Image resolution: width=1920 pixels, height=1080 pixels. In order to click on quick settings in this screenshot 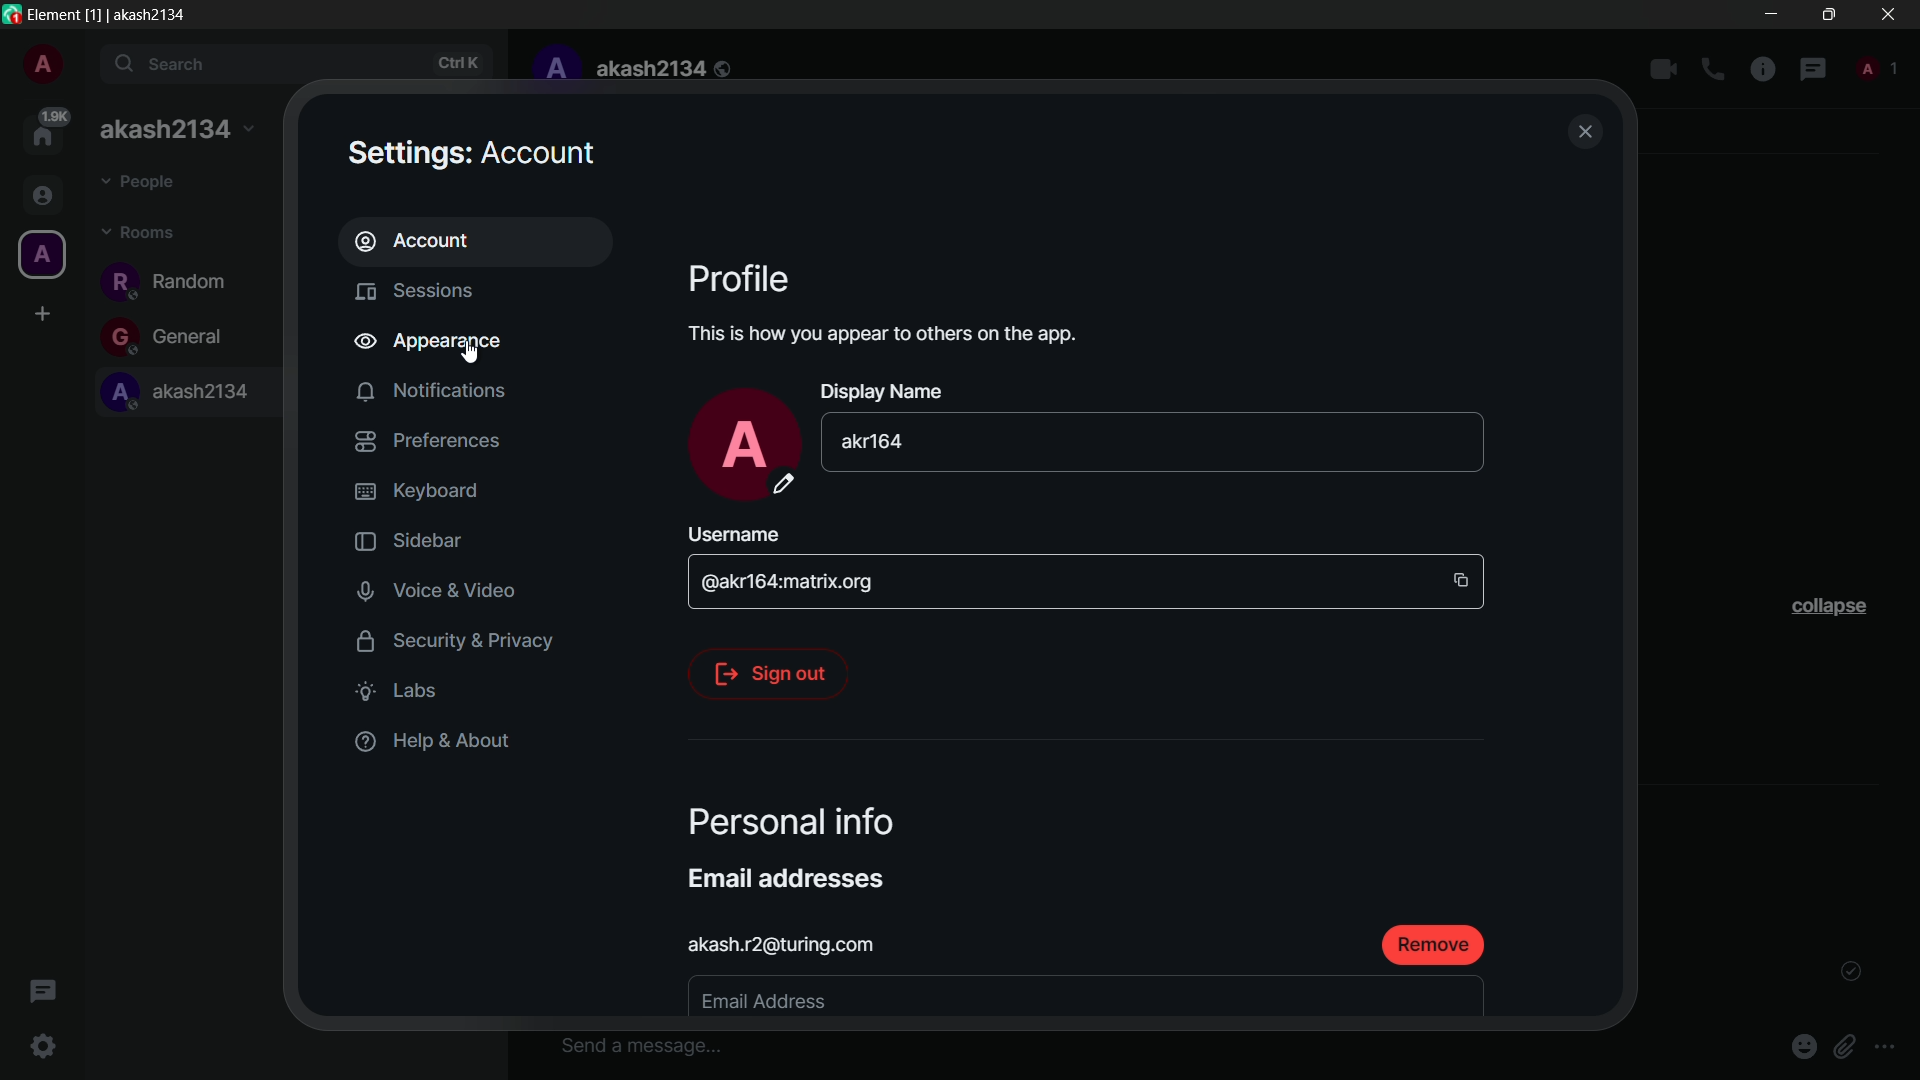, I will do `click(45, 1048)`.